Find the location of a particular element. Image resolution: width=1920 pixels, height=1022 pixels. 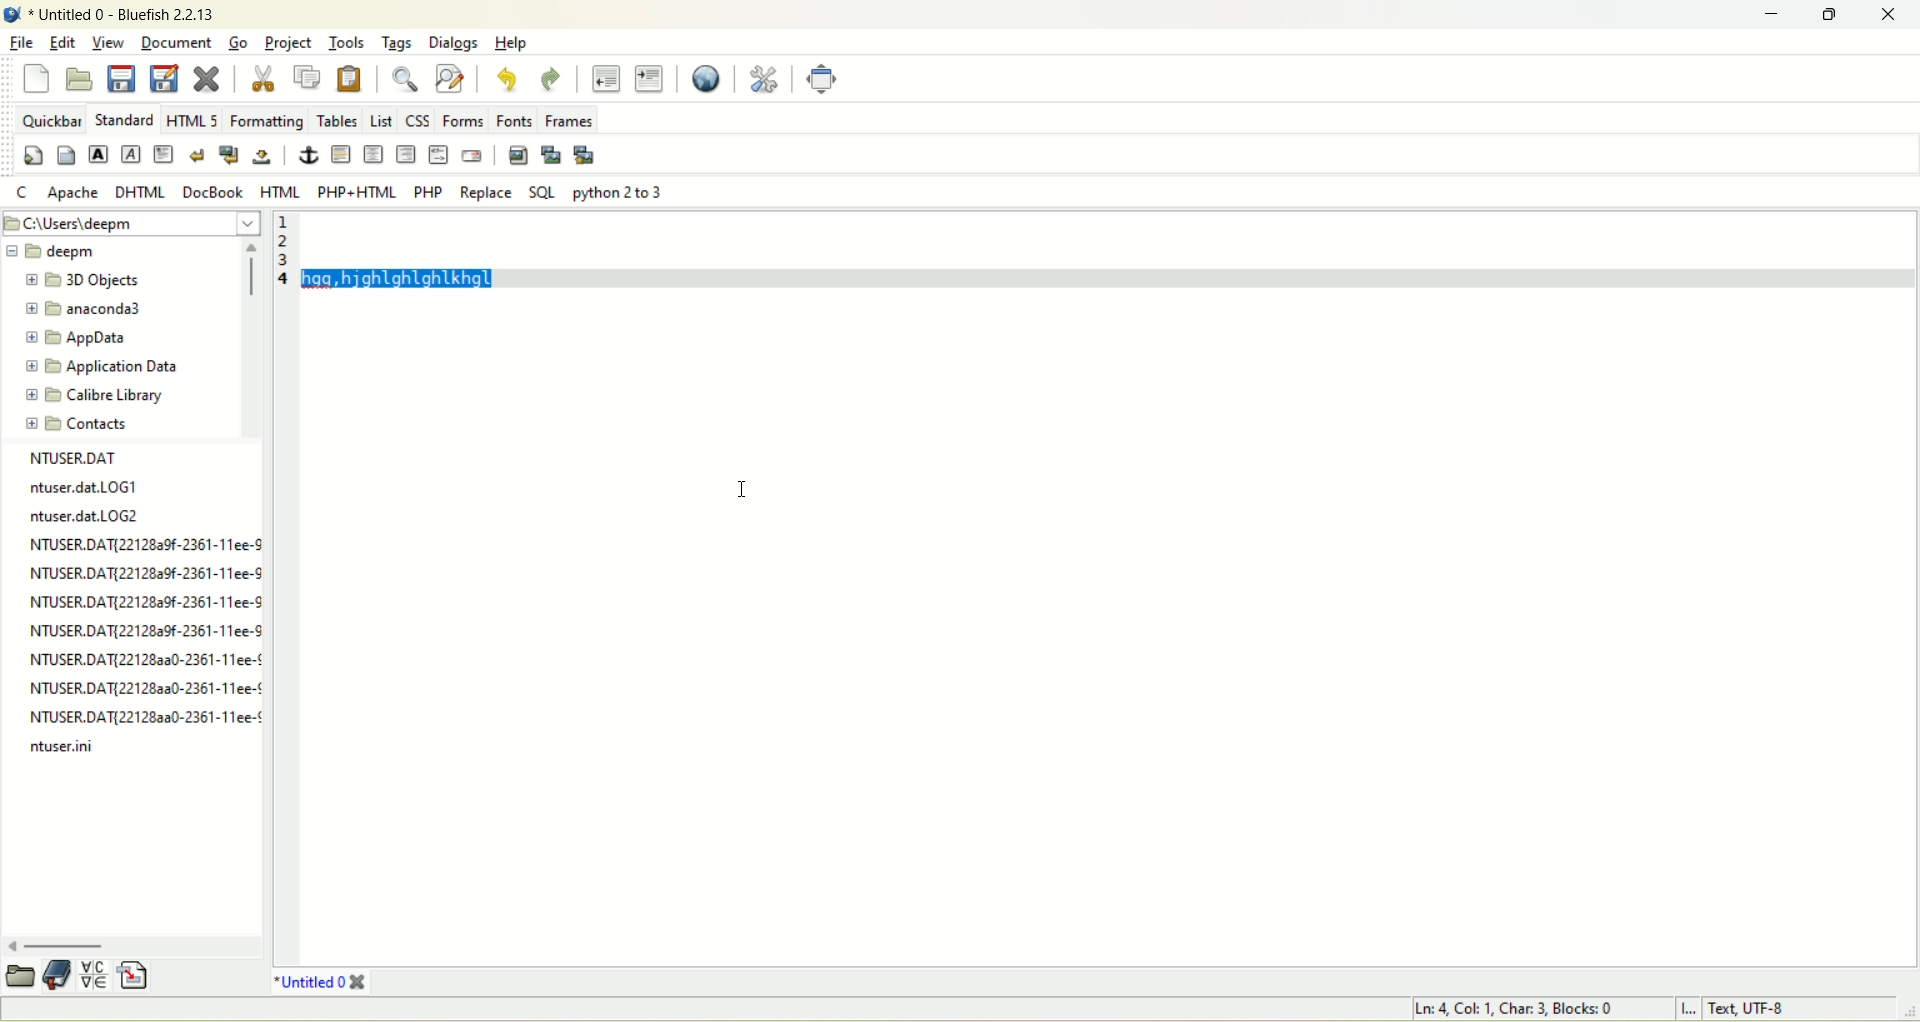

DHTML is located at coordinates (143, 192).